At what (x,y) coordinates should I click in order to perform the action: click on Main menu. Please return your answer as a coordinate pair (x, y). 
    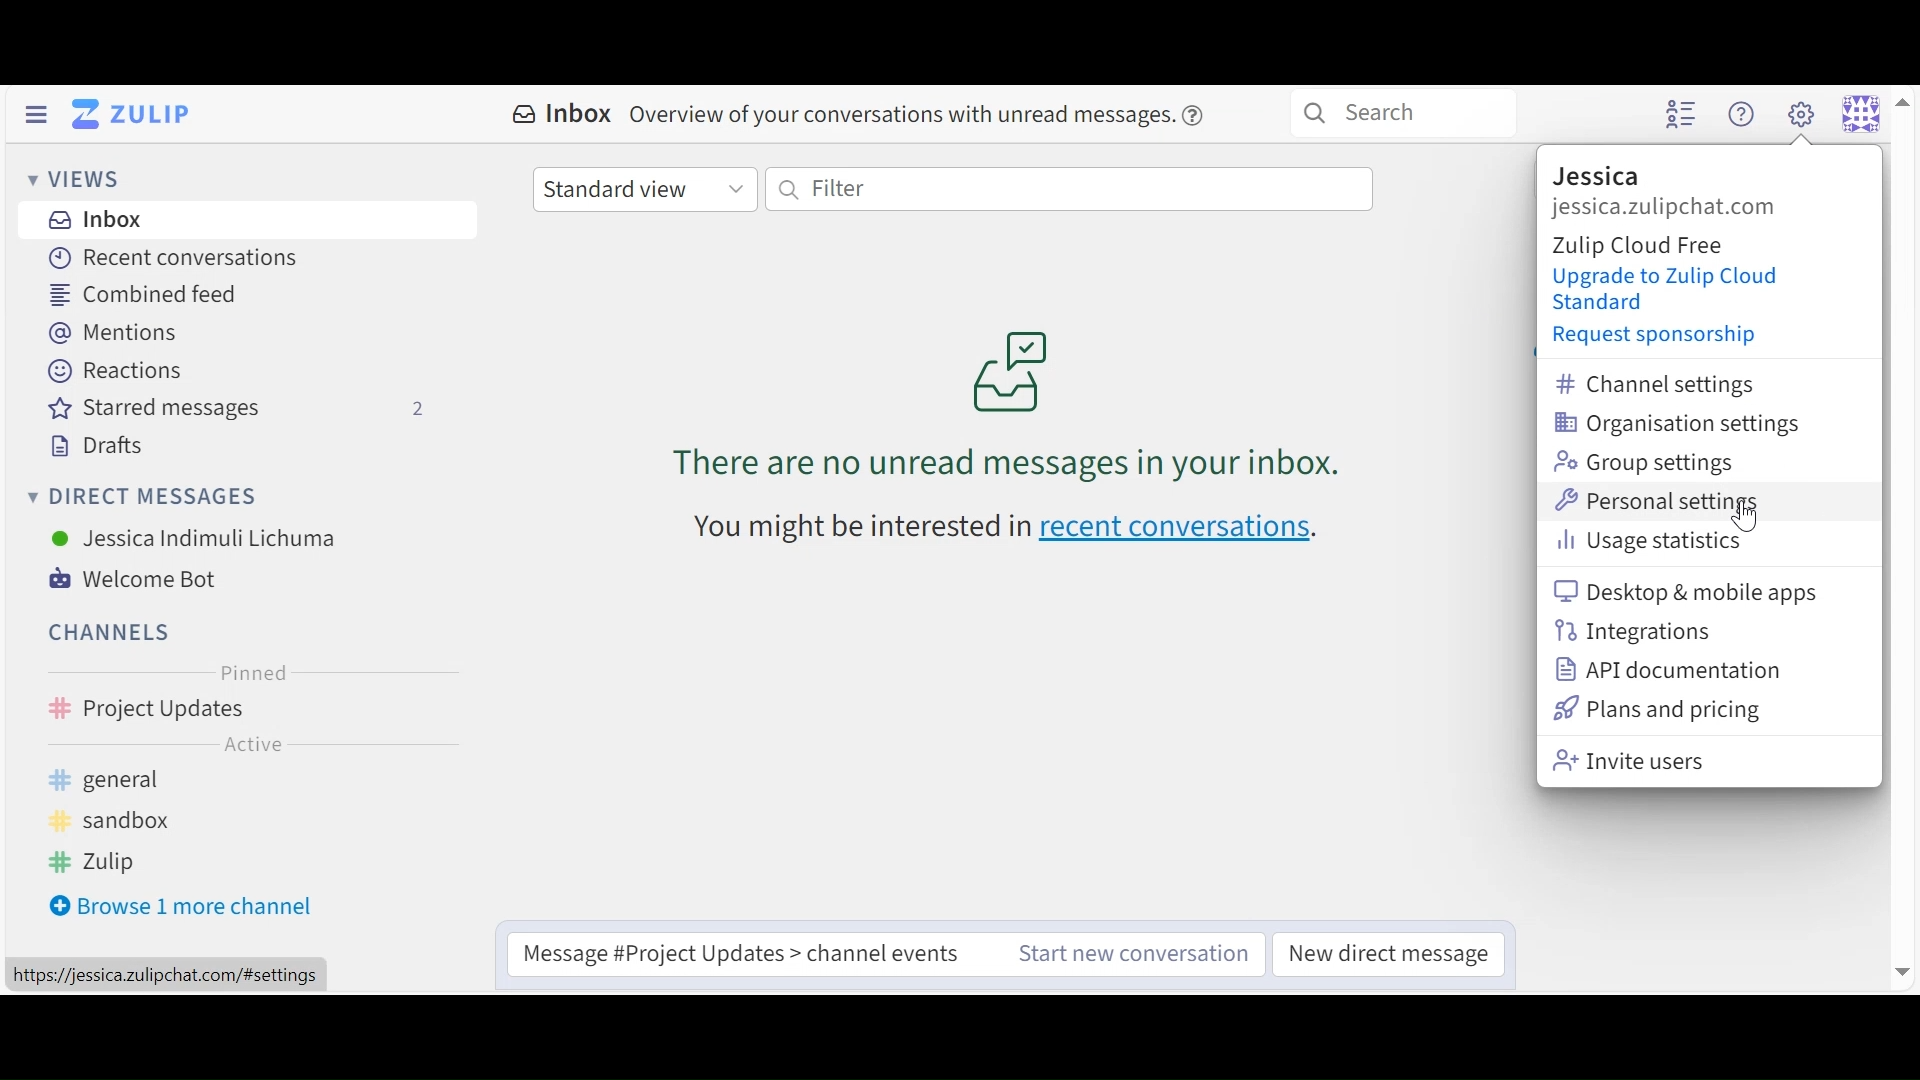
    Looking at the image, I should click on (1745, 116).